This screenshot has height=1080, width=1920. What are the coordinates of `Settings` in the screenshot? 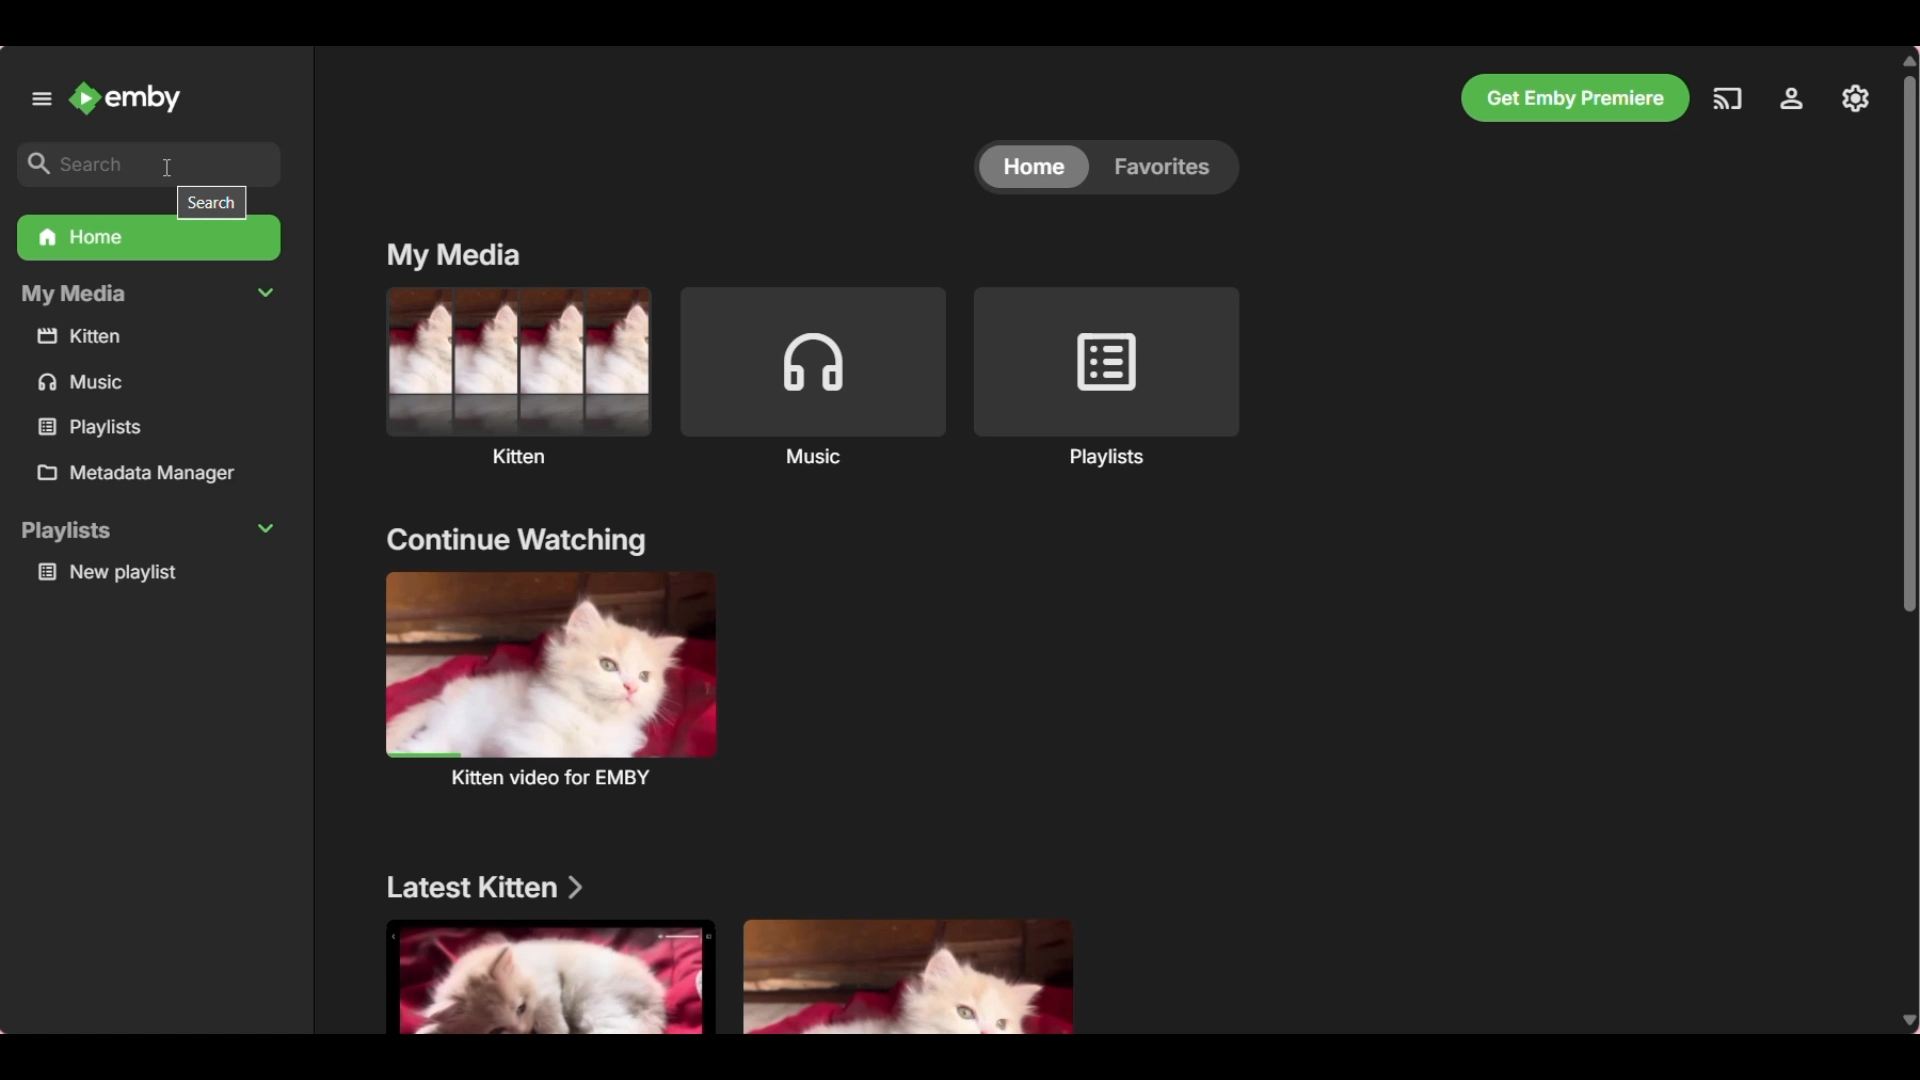 It's located at (1858, 100).